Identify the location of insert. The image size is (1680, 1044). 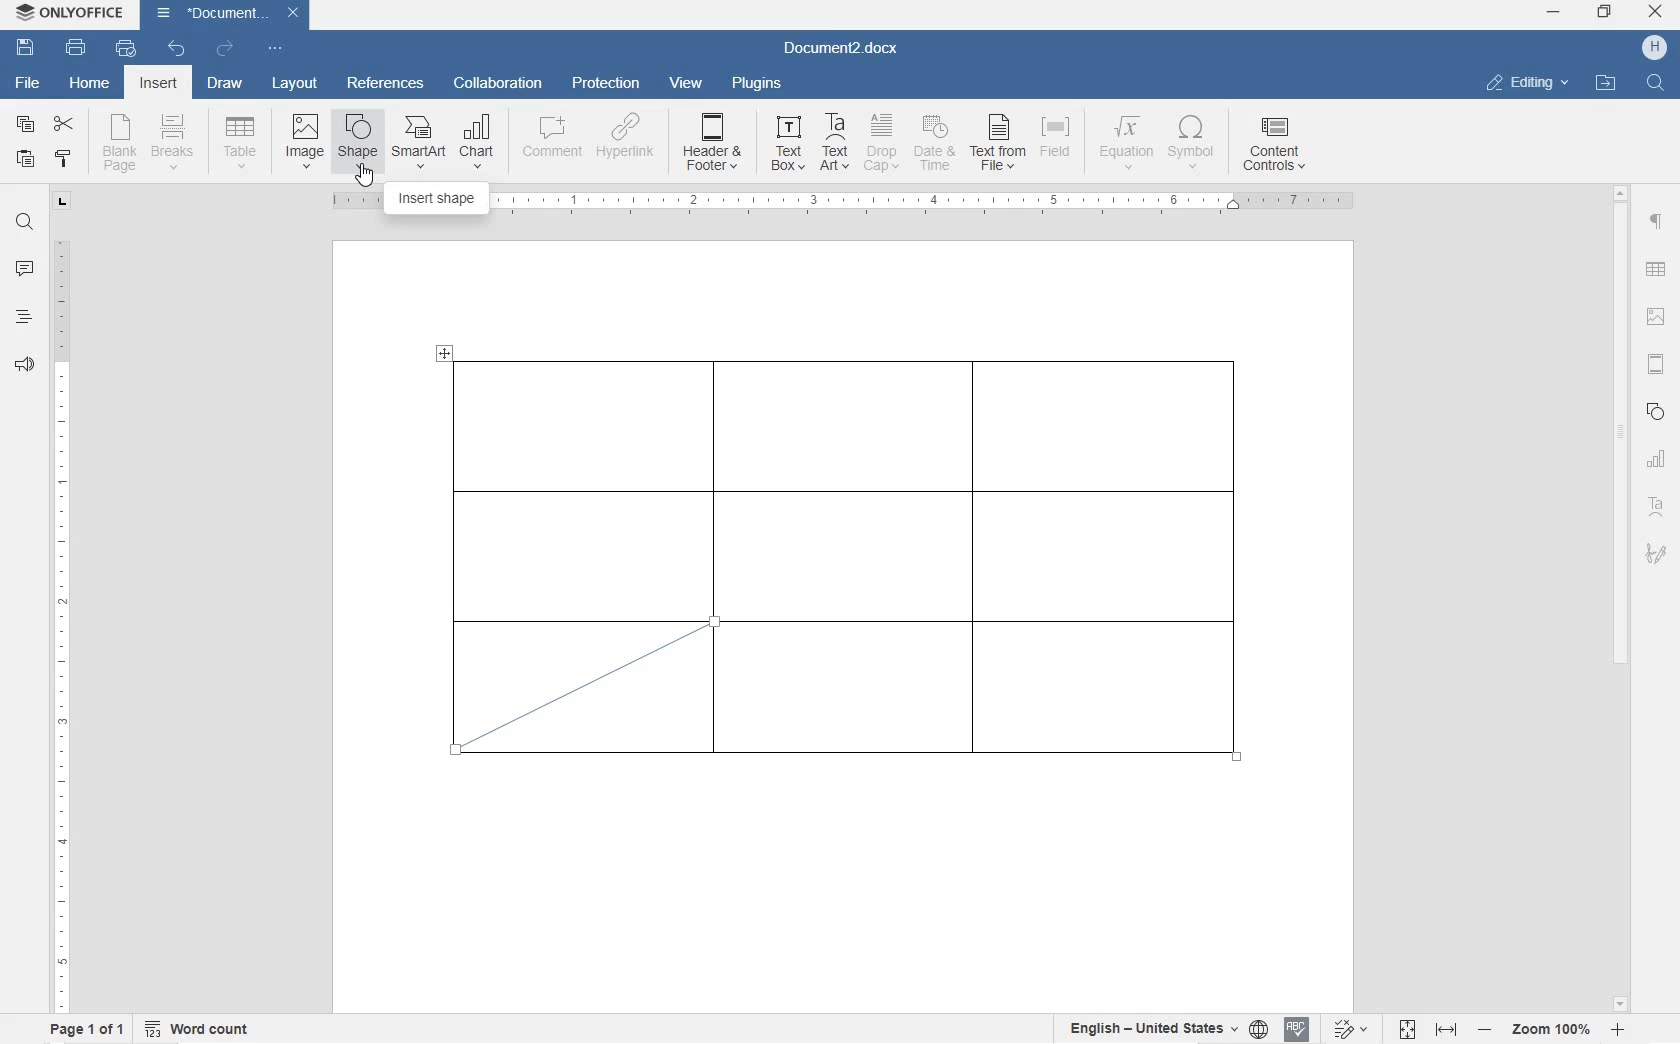
(157, 84).